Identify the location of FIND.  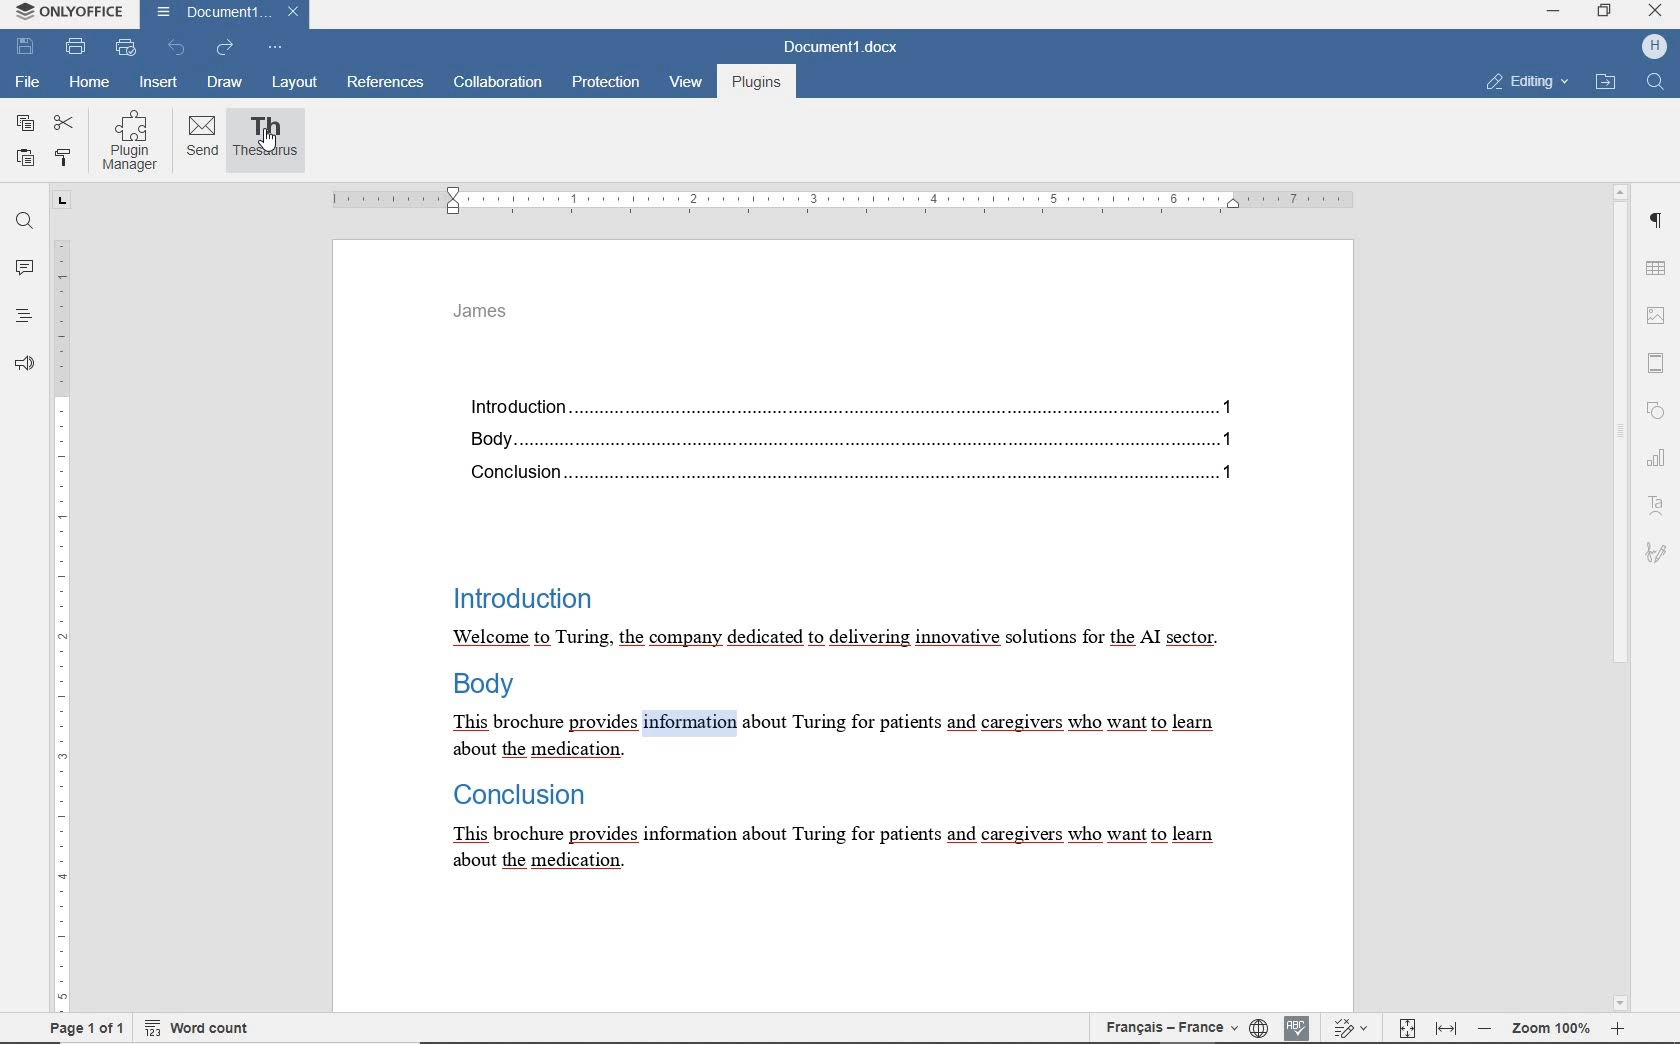
(1655, 83).